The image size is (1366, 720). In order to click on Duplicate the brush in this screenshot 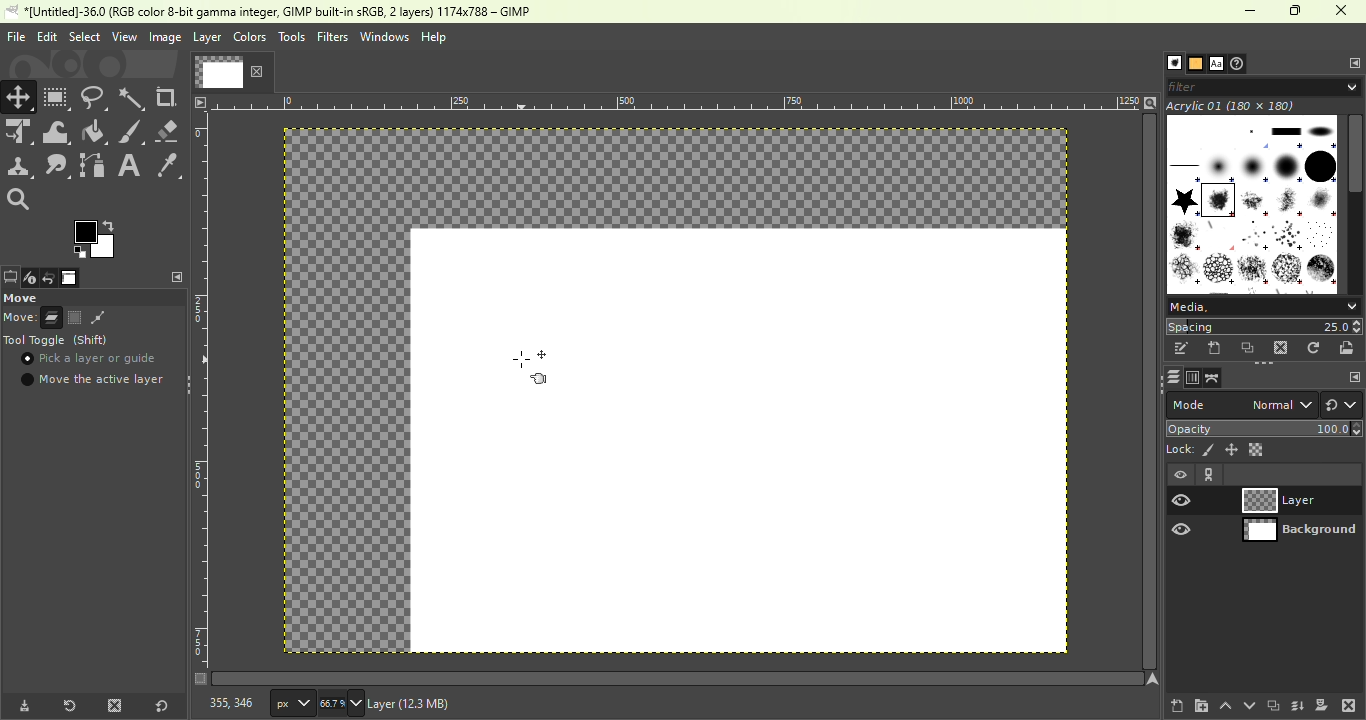, I will do `click(1248, 350)`.